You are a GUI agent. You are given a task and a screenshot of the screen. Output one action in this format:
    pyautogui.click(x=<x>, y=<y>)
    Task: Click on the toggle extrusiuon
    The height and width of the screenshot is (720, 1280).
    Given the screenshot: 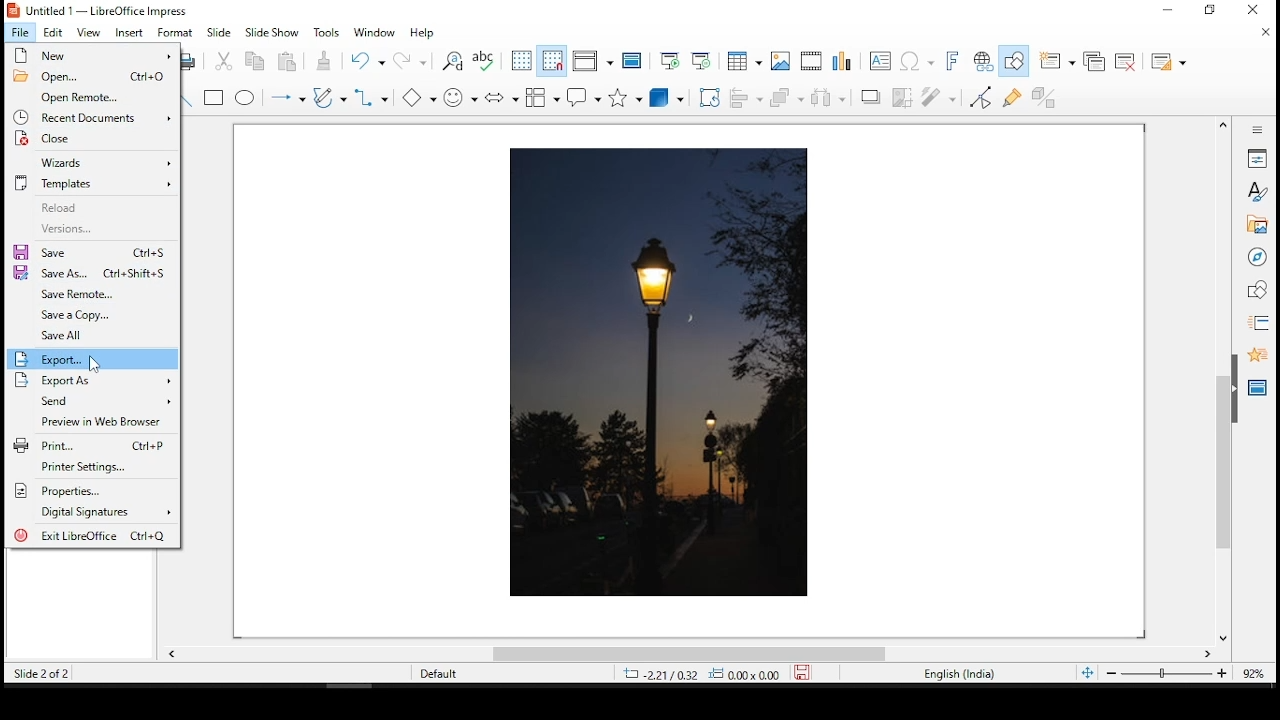 What is the action you would take?
    pyautogui.click(x=1050, y=96)
    